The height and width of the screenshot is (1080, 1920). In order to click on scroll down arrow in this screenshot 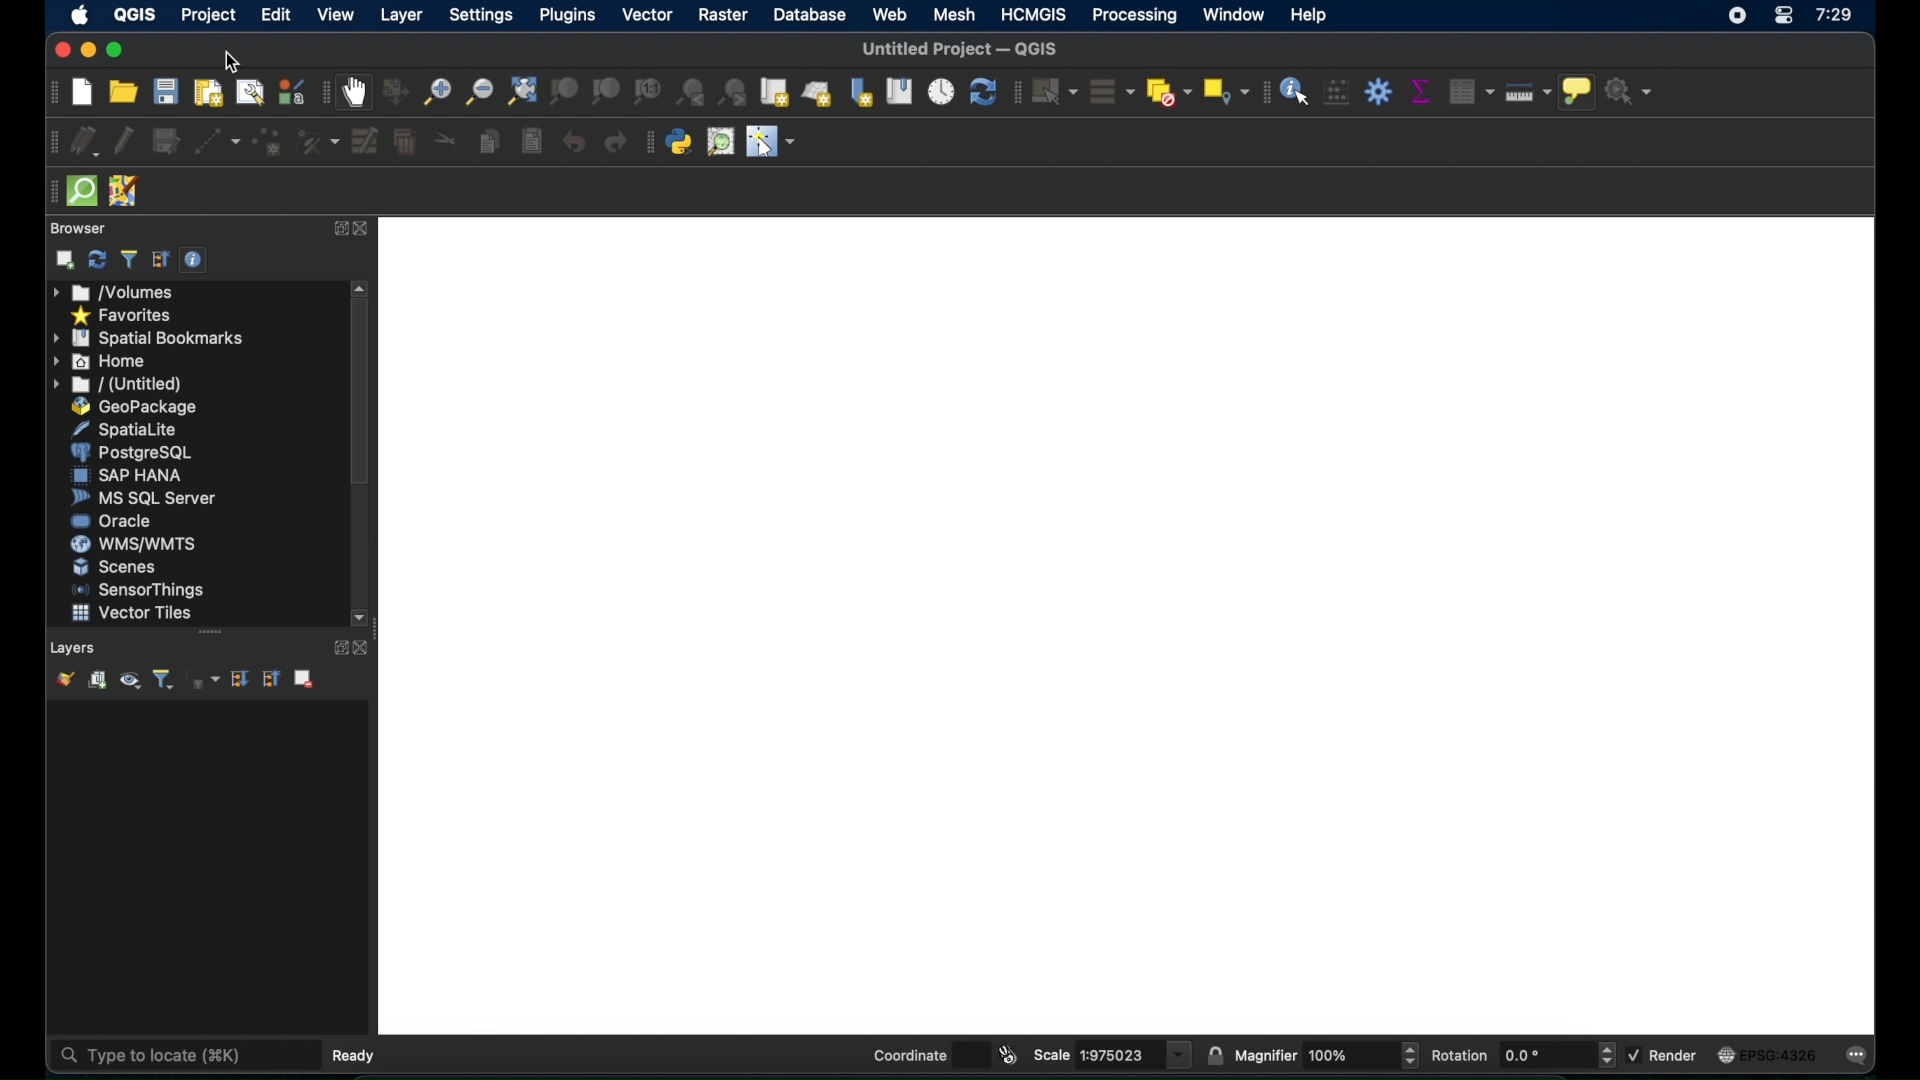, I will do `click(363, 618)`.